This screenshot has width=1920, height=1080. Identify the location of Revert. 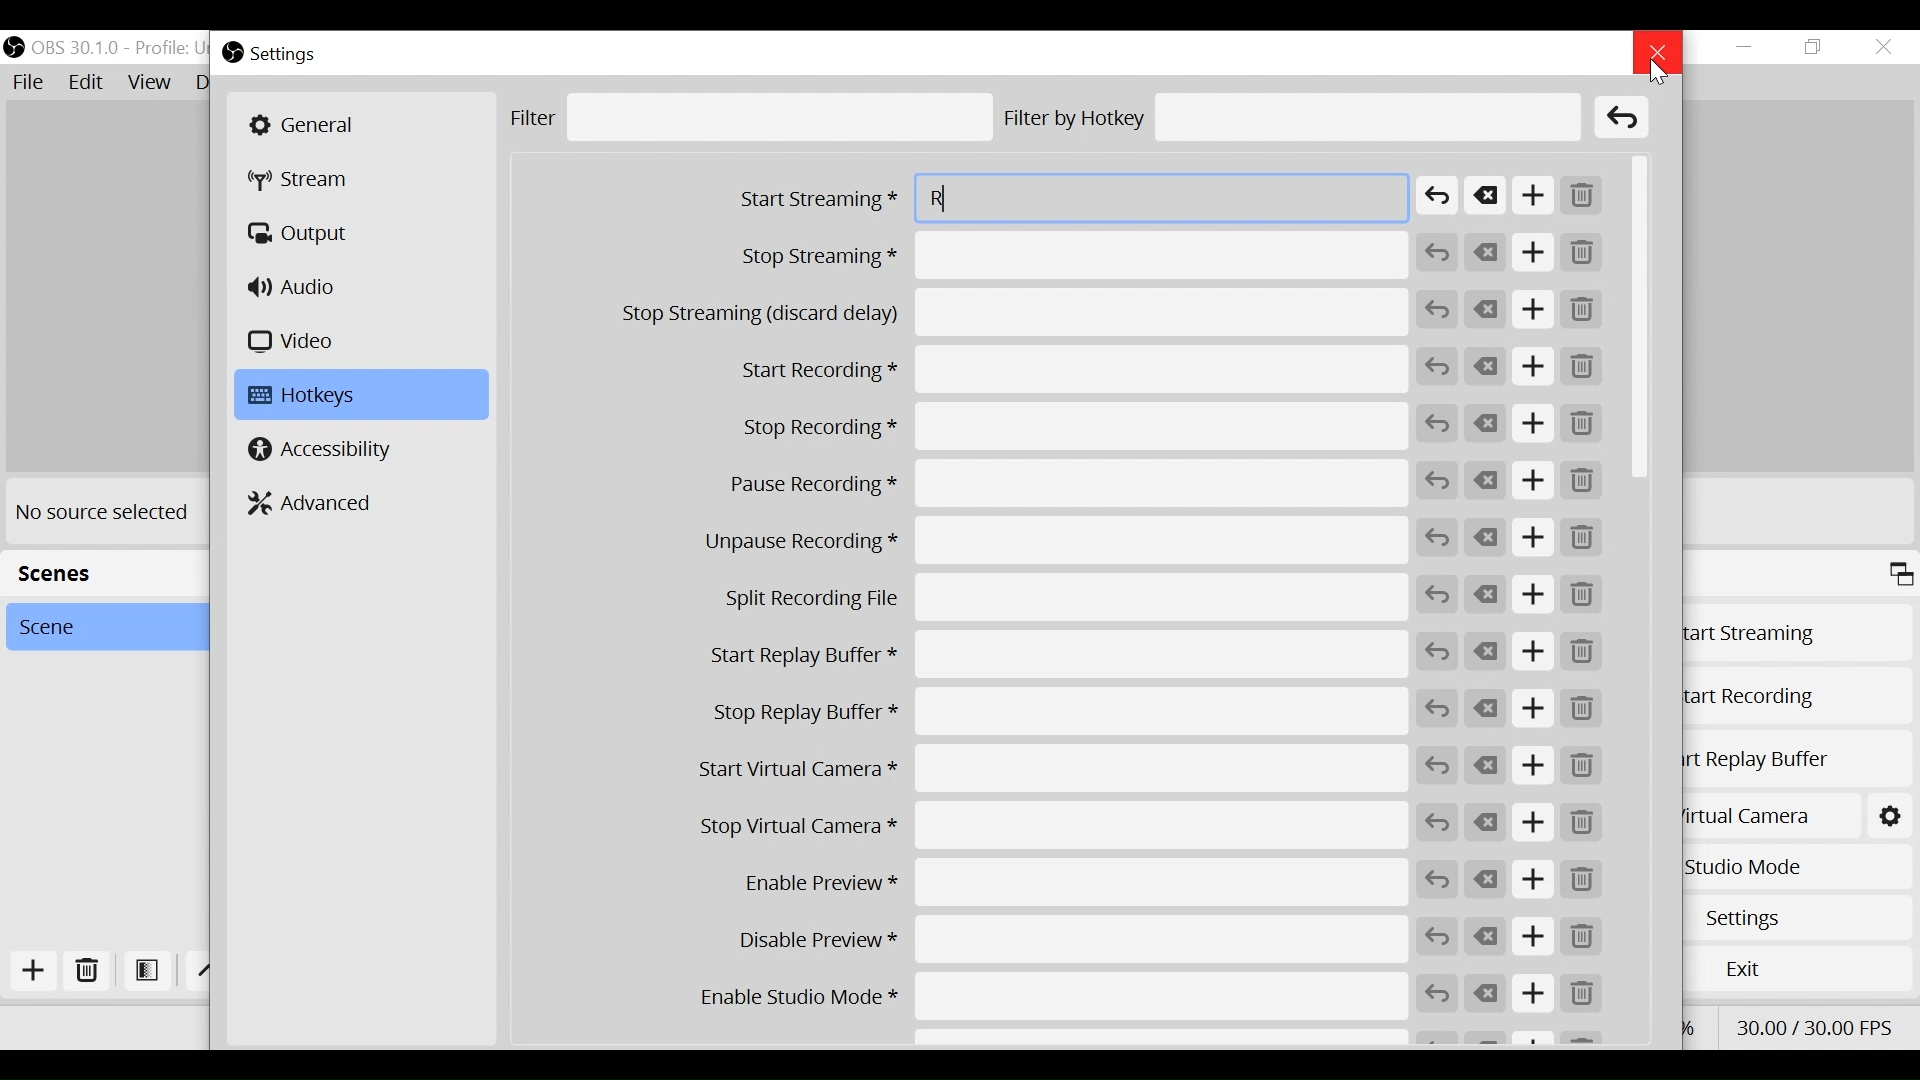
(1438, 482).